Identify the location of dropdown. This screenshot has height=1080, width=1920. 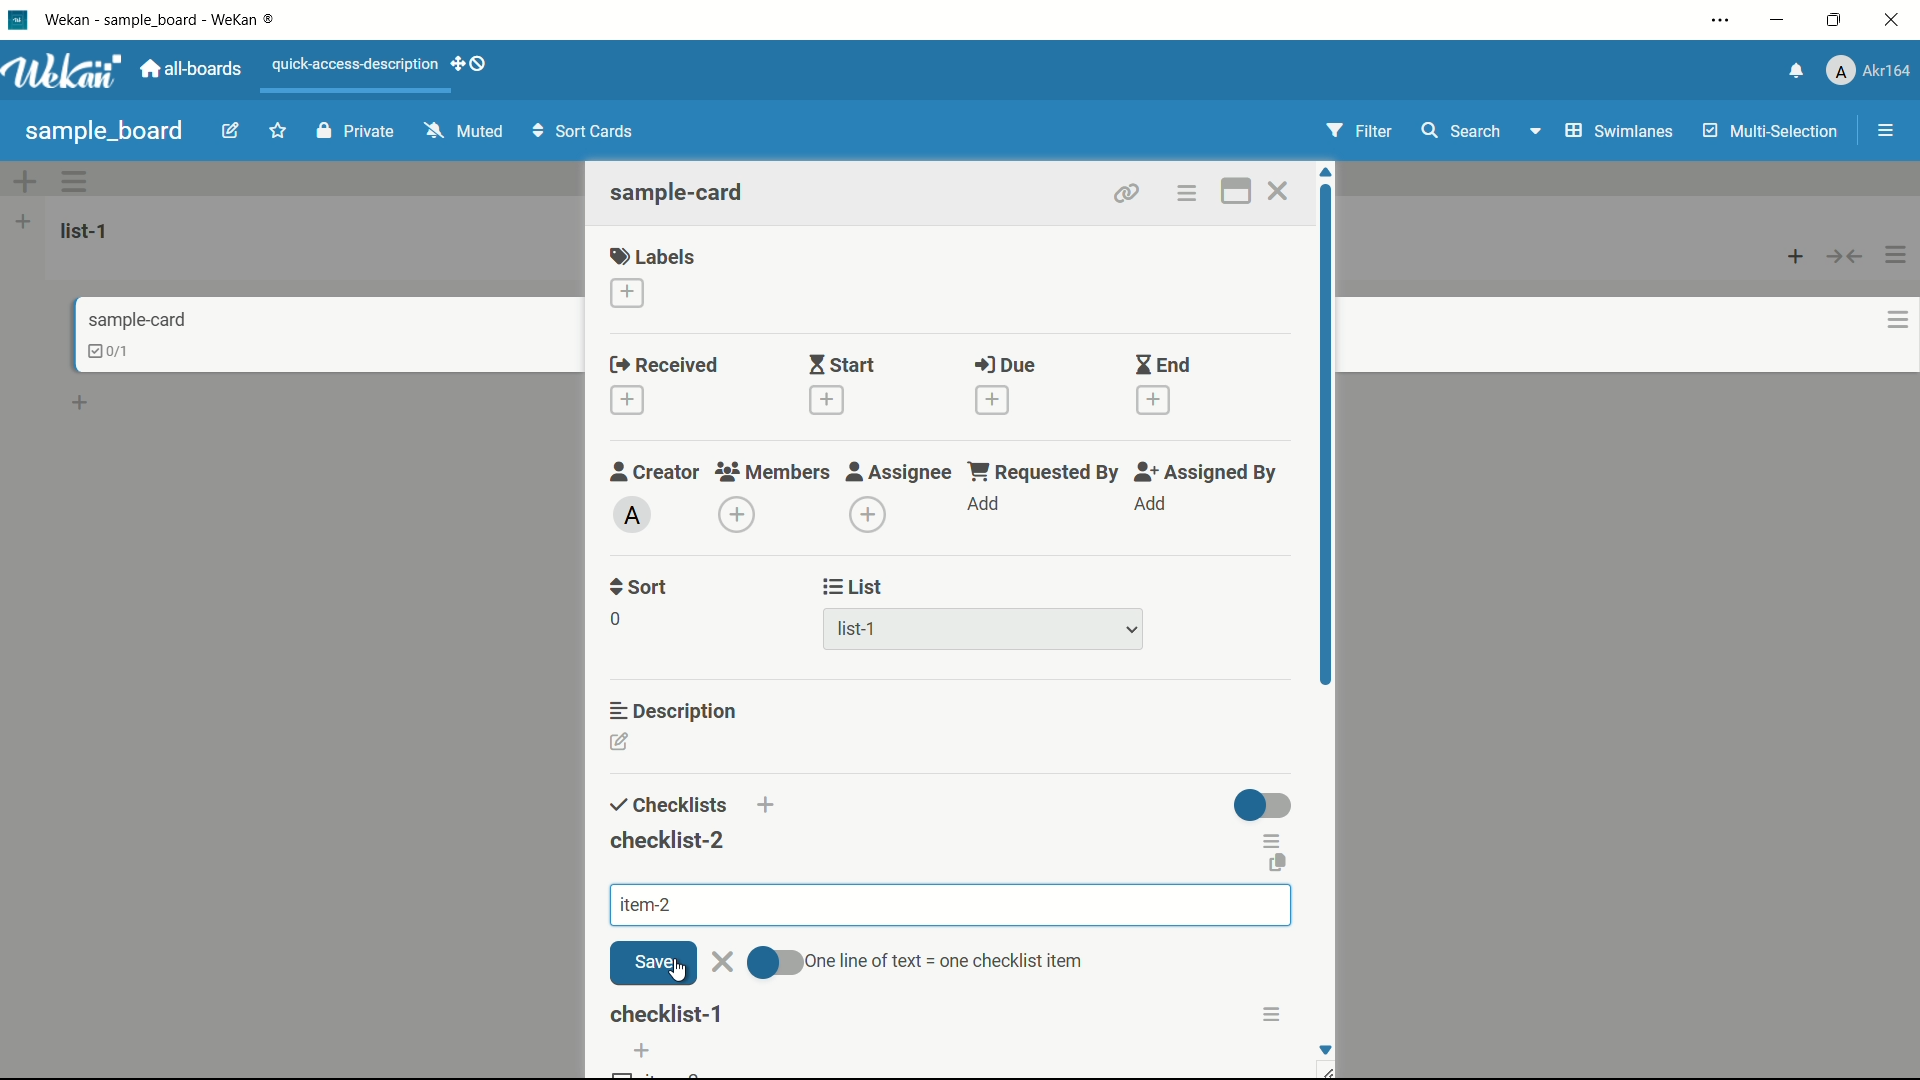
(1132, 631).